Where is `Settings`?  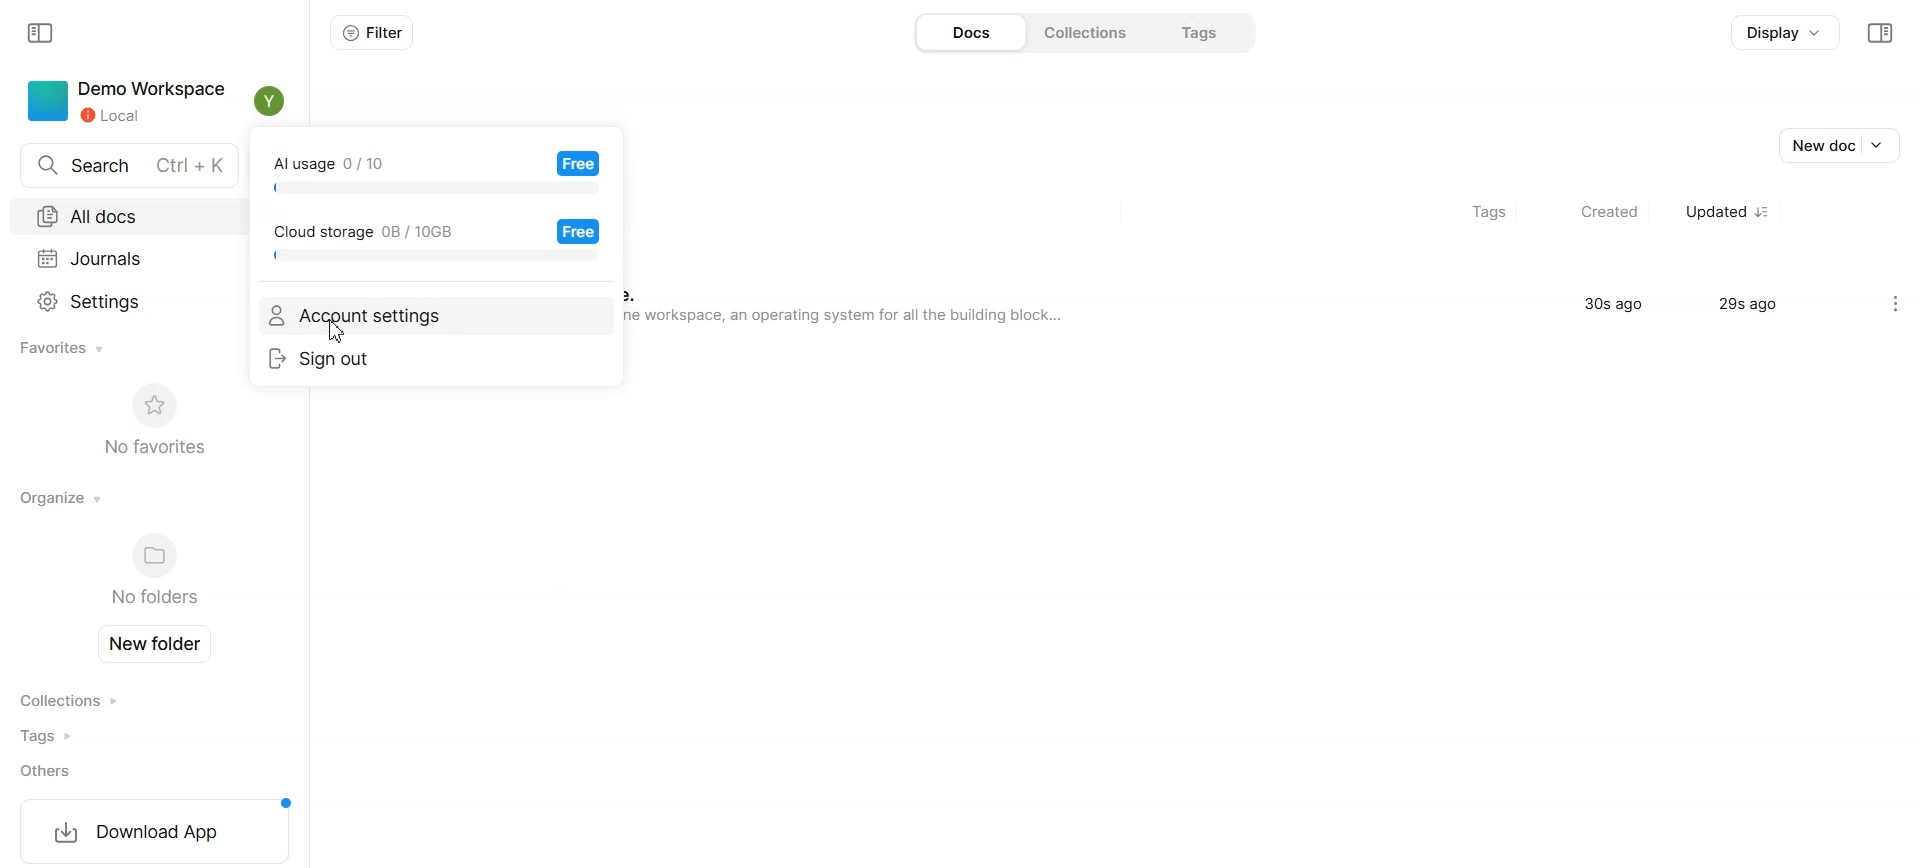
Settings is located at coordinates (128, 299).